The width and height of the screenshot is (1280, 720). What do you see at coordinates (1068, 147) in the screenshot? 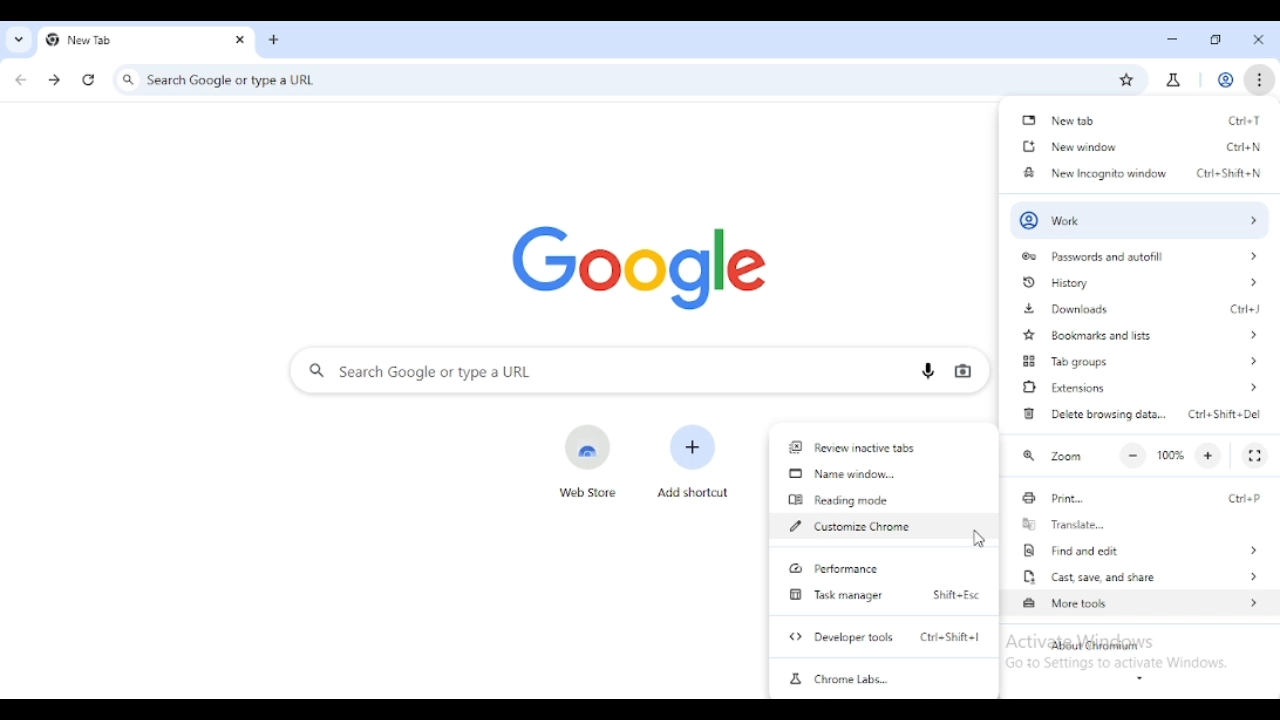
I see `new window` at bounding box center [1068, 147].